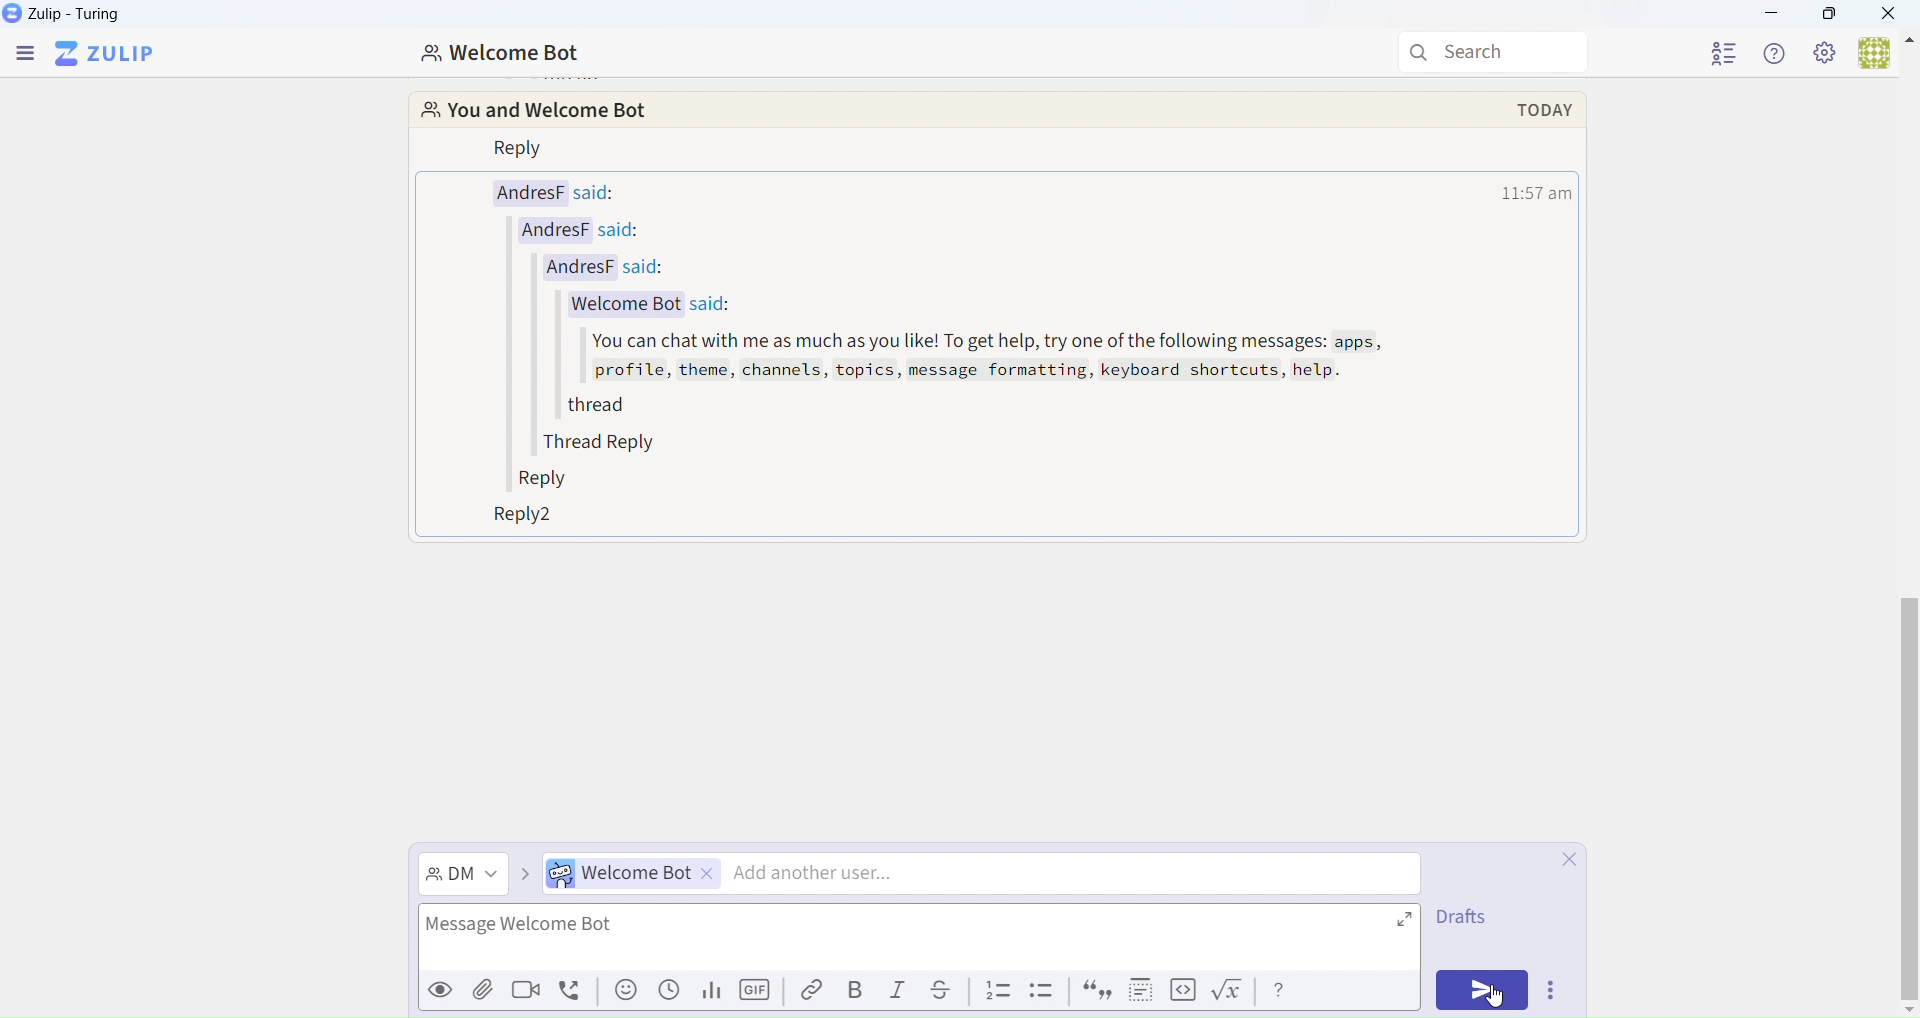 This screenshot has height=1018, width=1920. Describe the element at coordinates (997, 991) in the screenshot. I see `List` at that location.